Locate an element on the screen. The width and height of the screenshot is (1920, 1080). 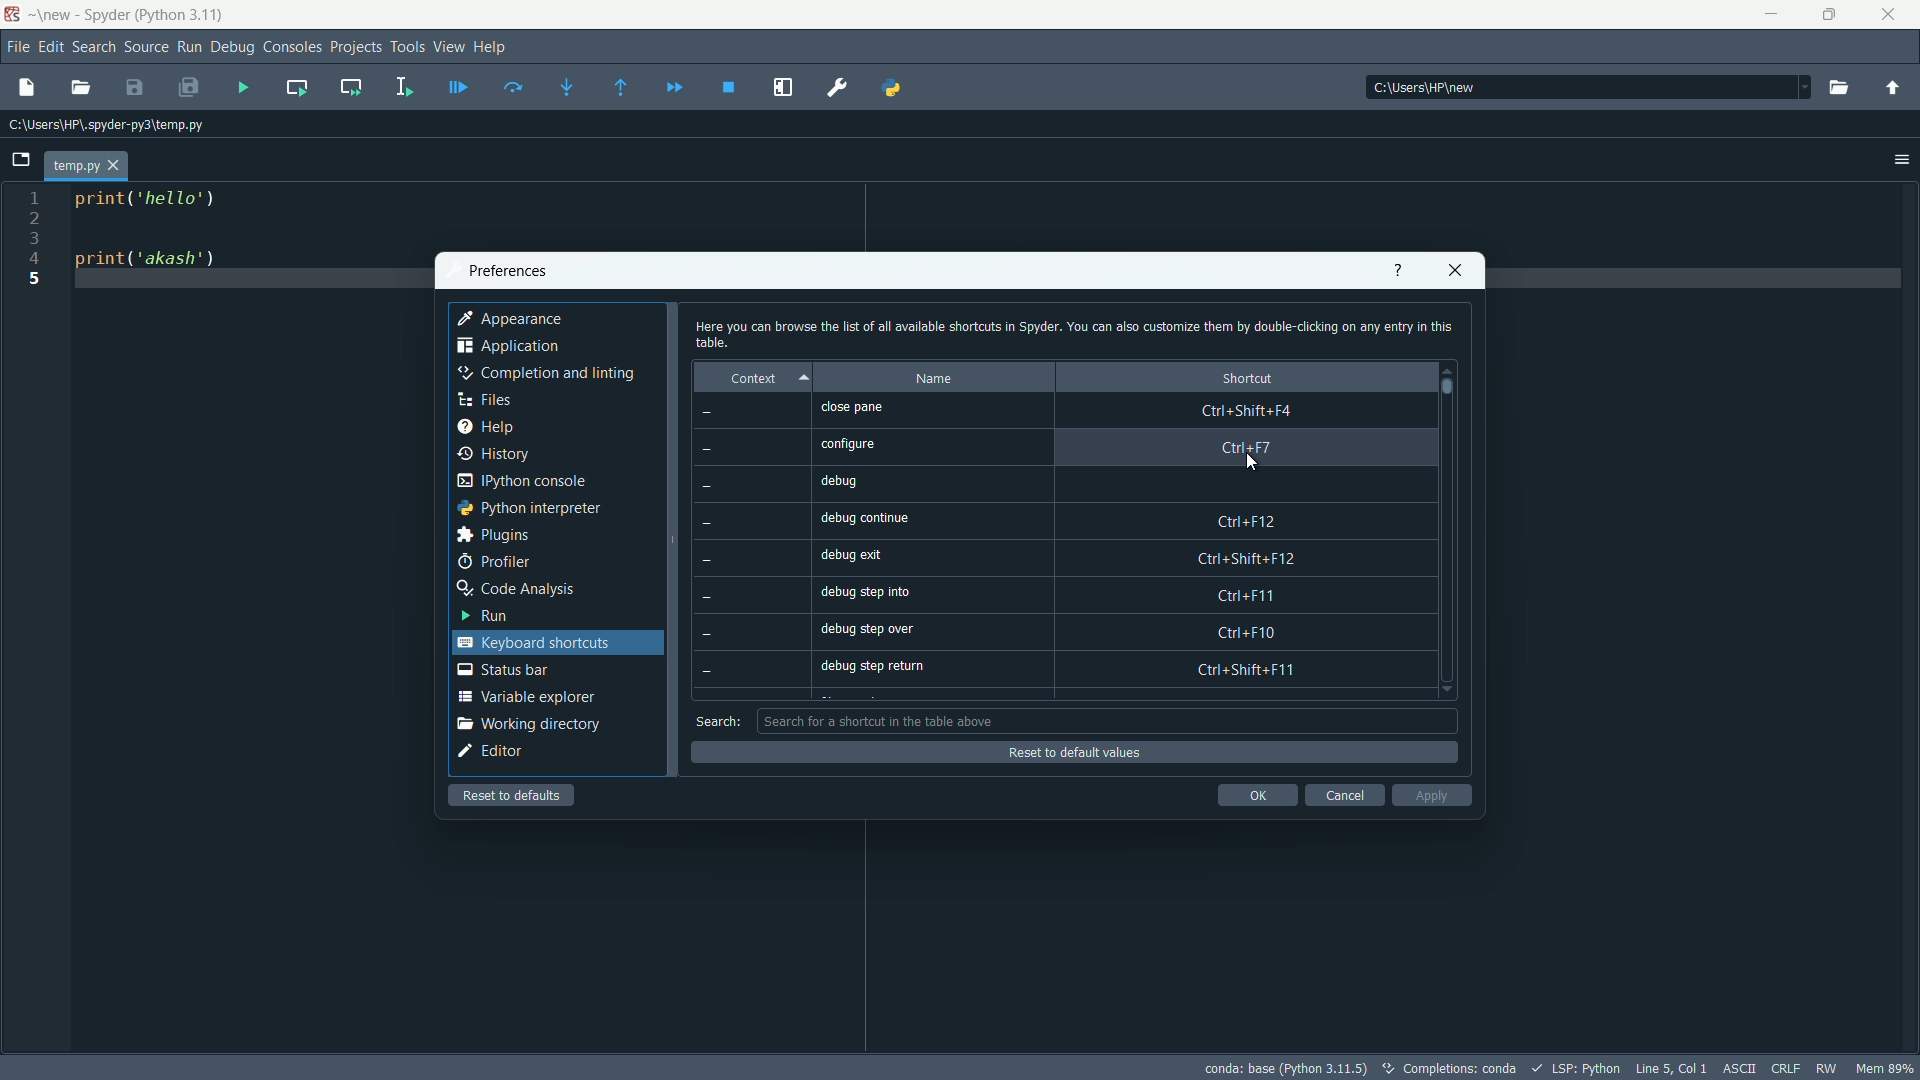
reset to default is located at coordinates (514, 795).